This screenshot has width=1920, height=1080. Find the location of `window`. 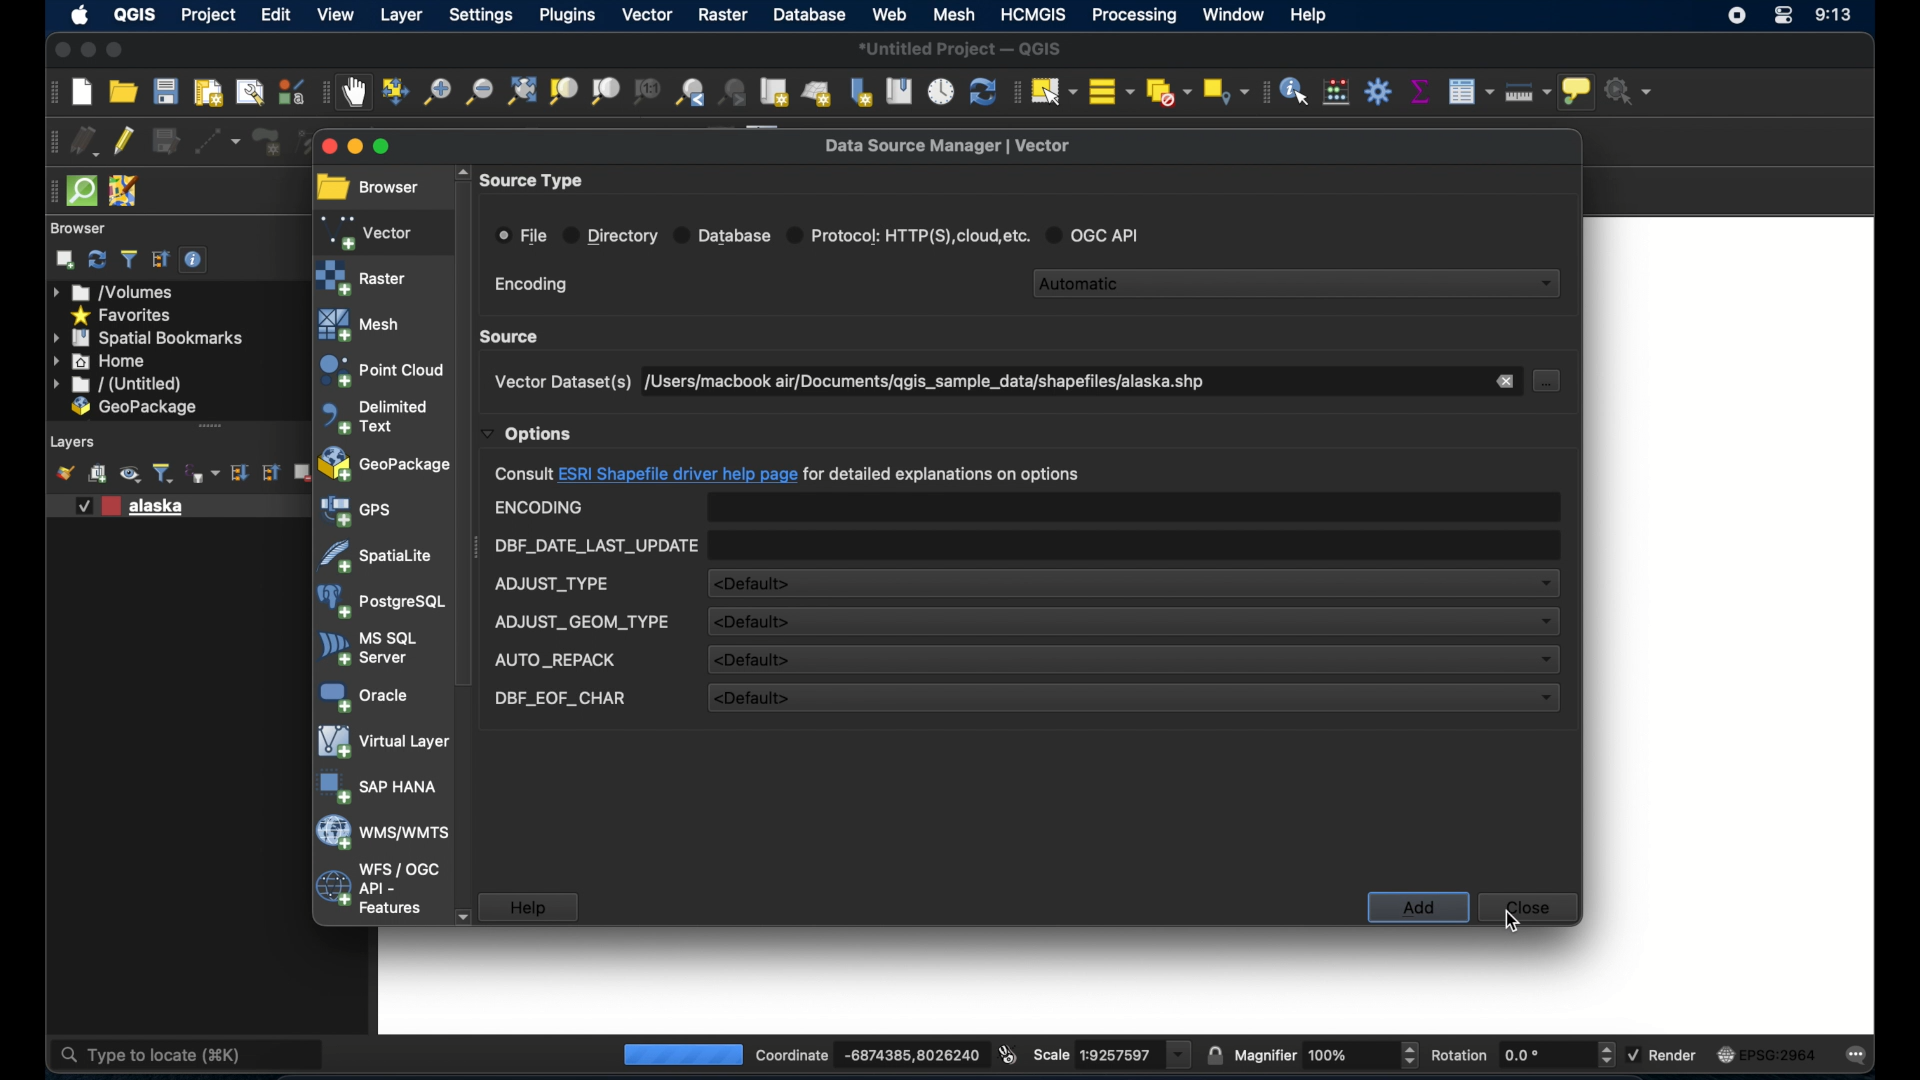

window is located at coordinates (1233, 17).